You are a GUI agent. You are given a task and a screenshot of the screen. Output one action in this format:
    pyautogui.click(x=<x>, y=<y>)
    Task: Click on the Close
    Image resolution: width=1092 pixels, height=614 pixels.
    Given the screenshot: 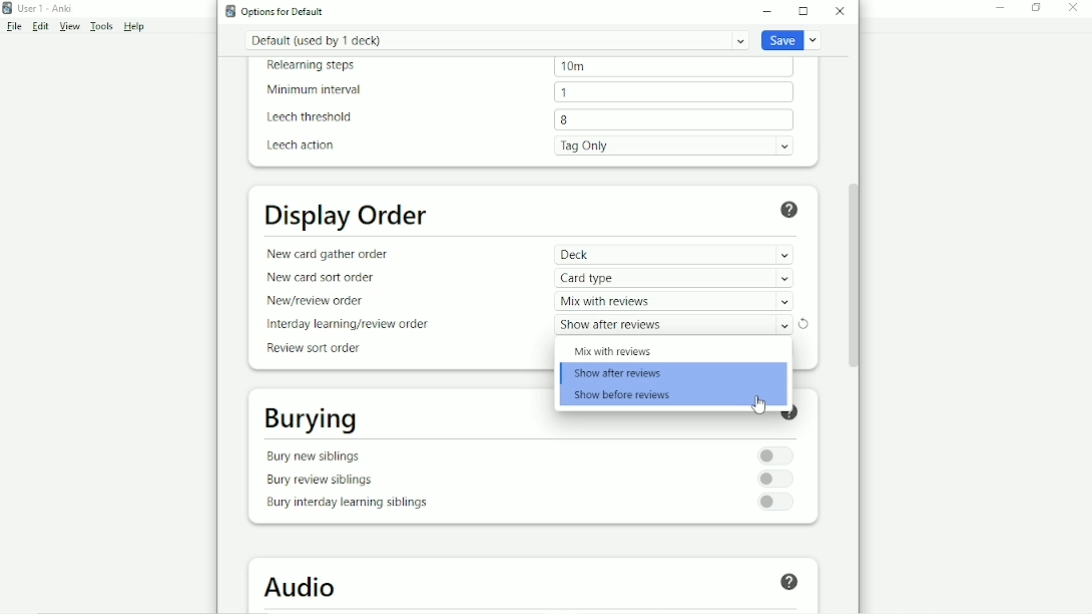 What is the action you would take?
    pyautogui.click(x=840, y=11)
    